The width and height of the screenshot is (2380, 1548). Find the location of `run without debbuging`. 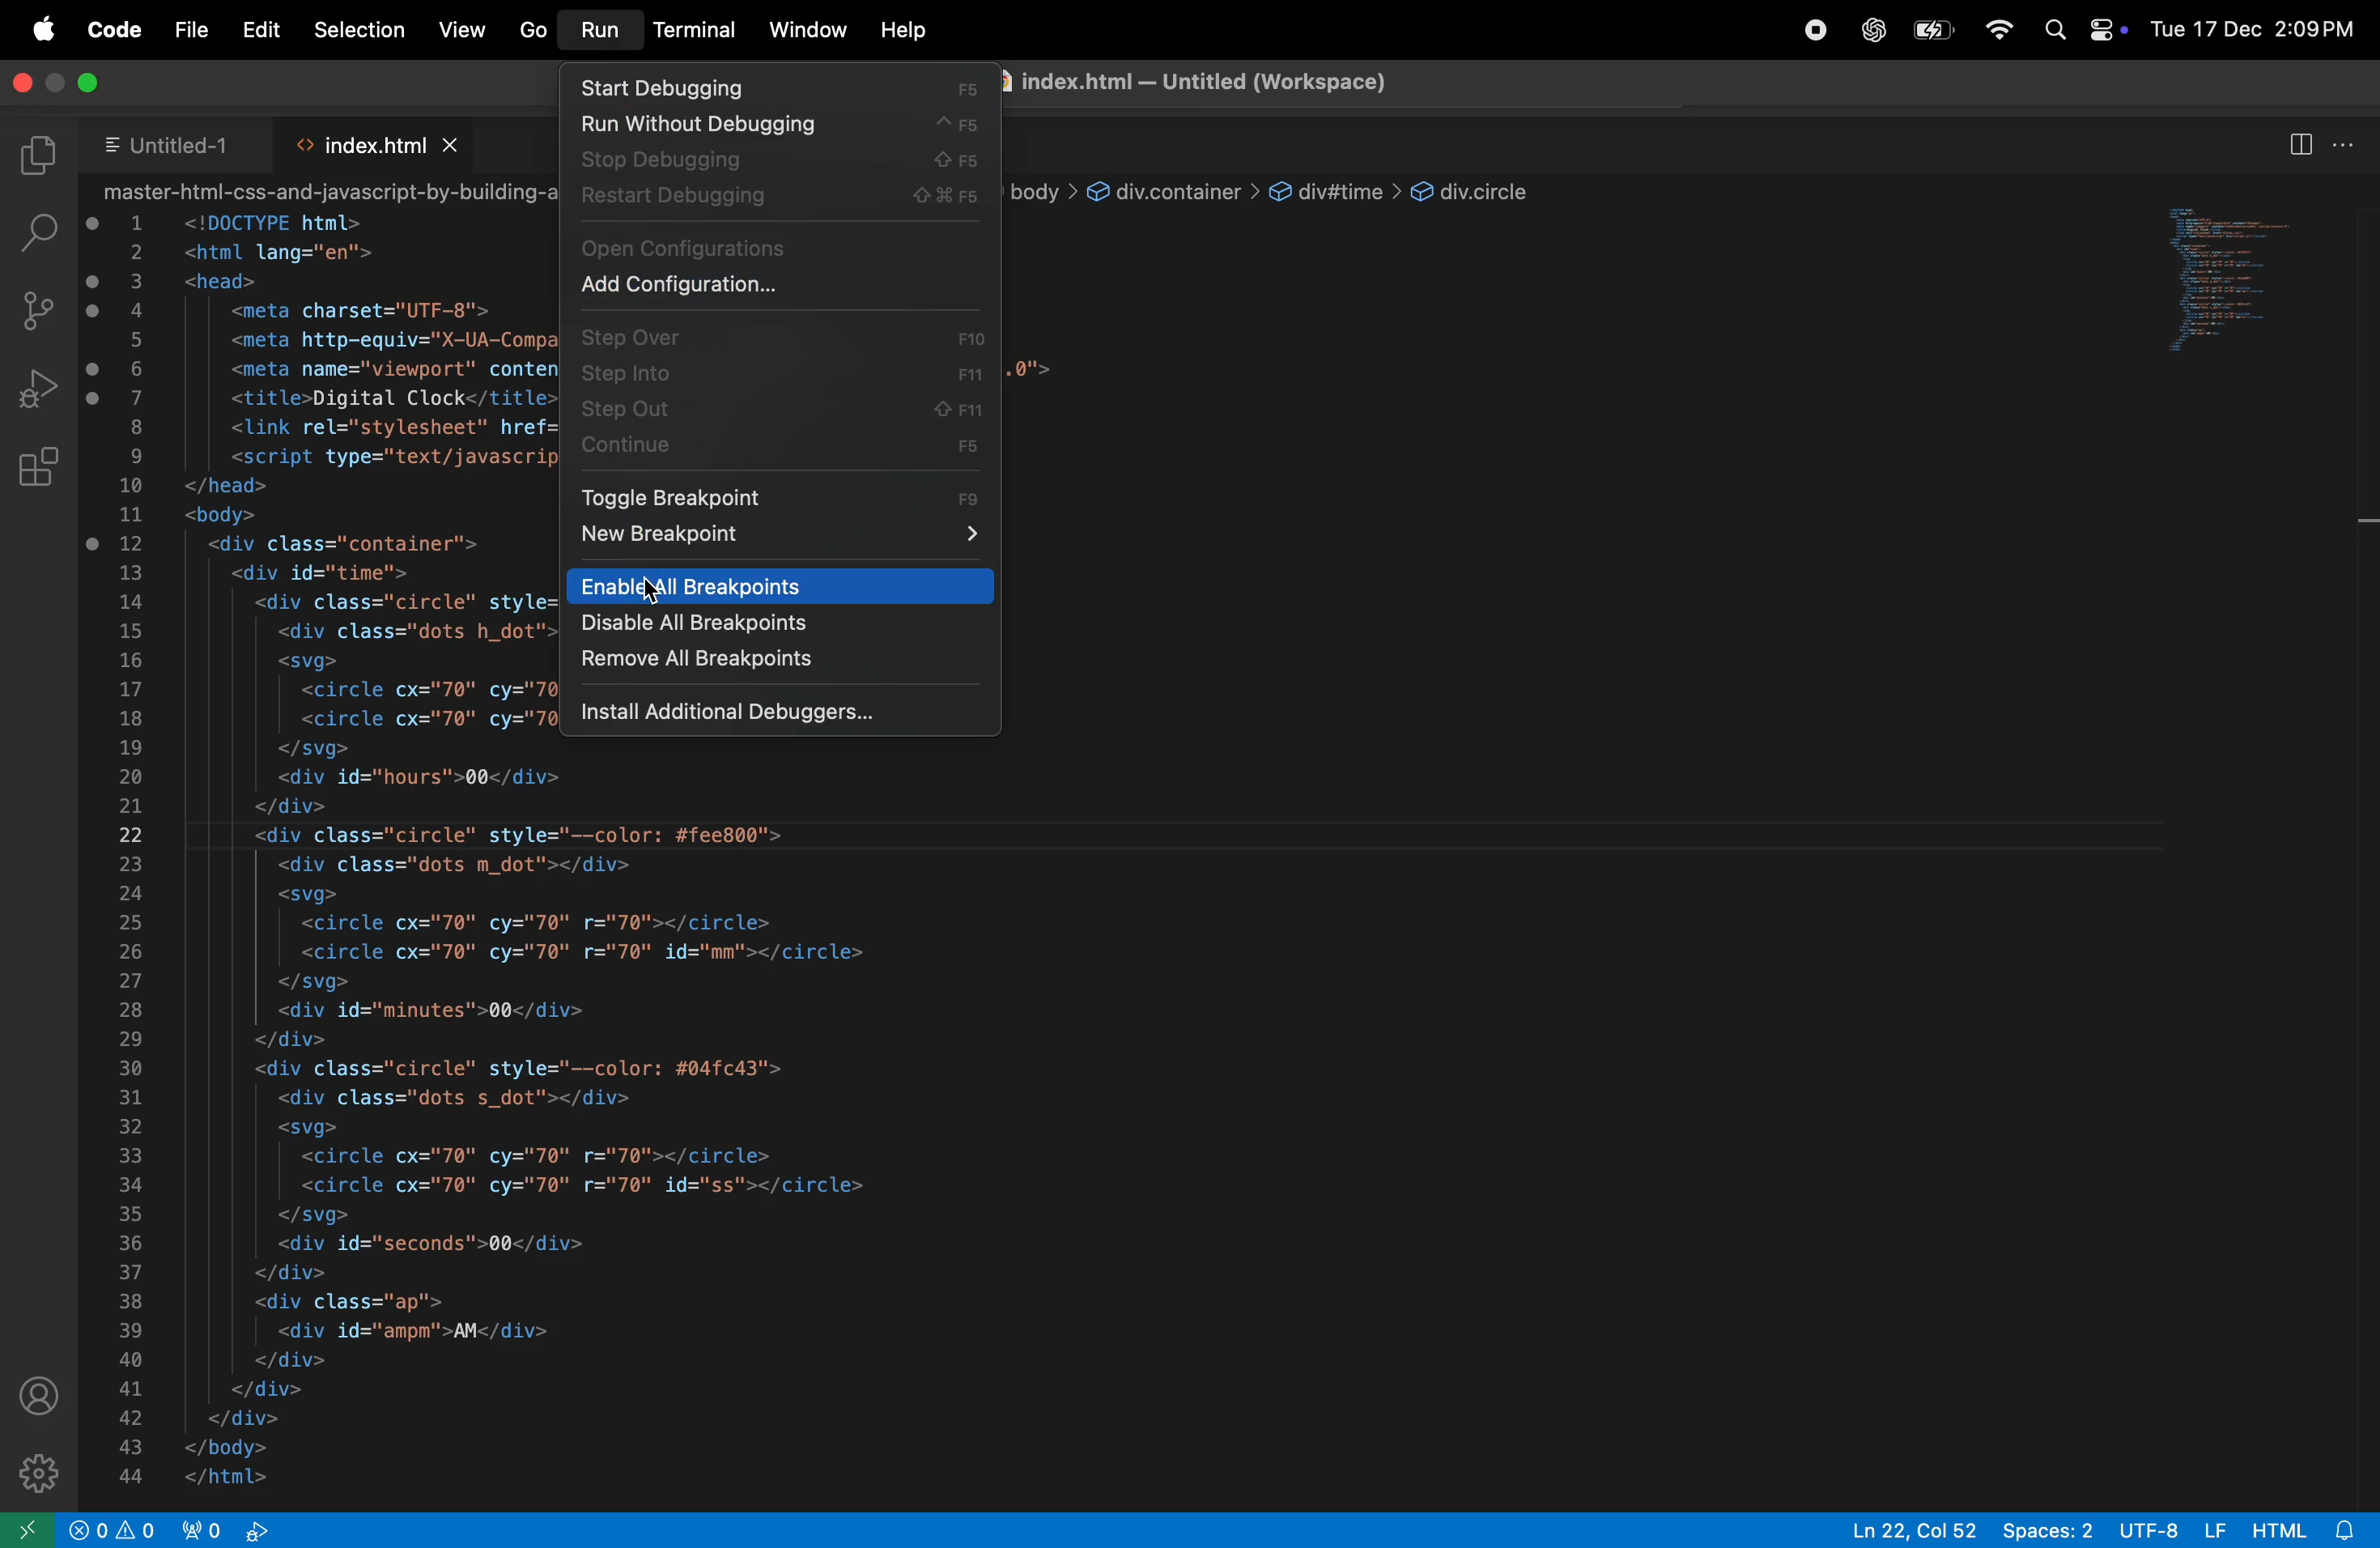

run without debbuging is located at coordinates (780, 127).